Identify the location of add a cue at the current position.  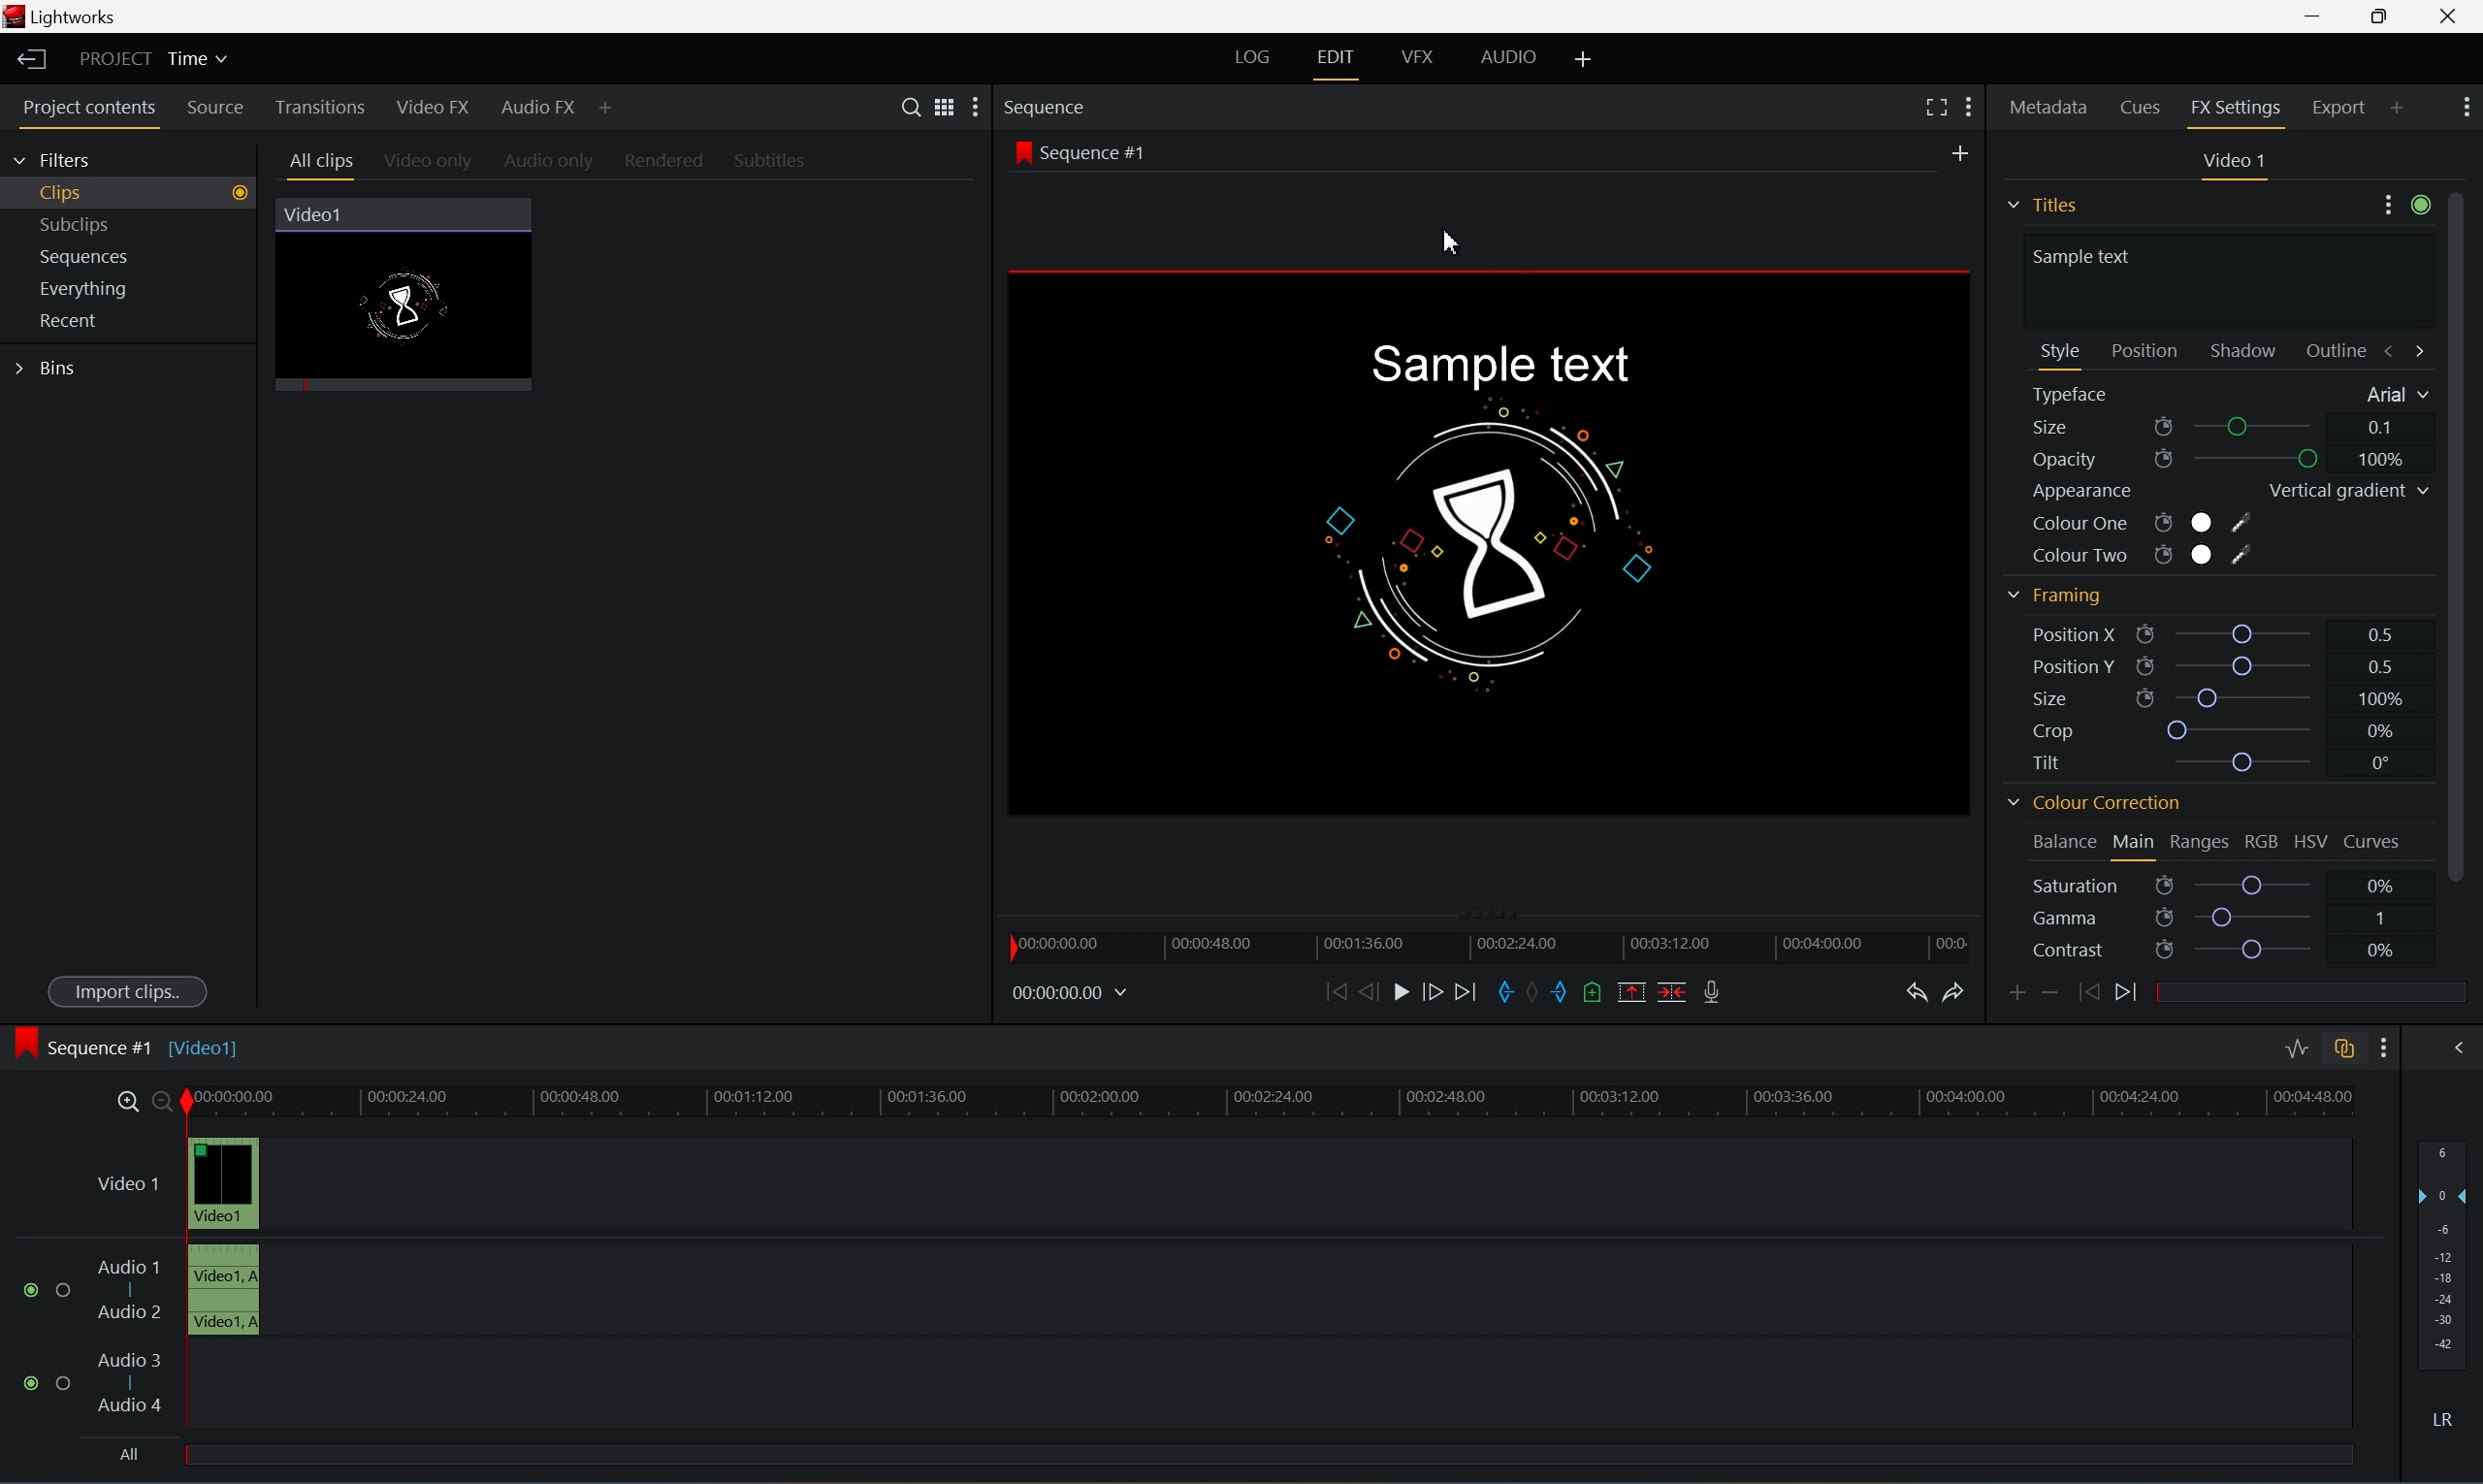
(1600, 994).